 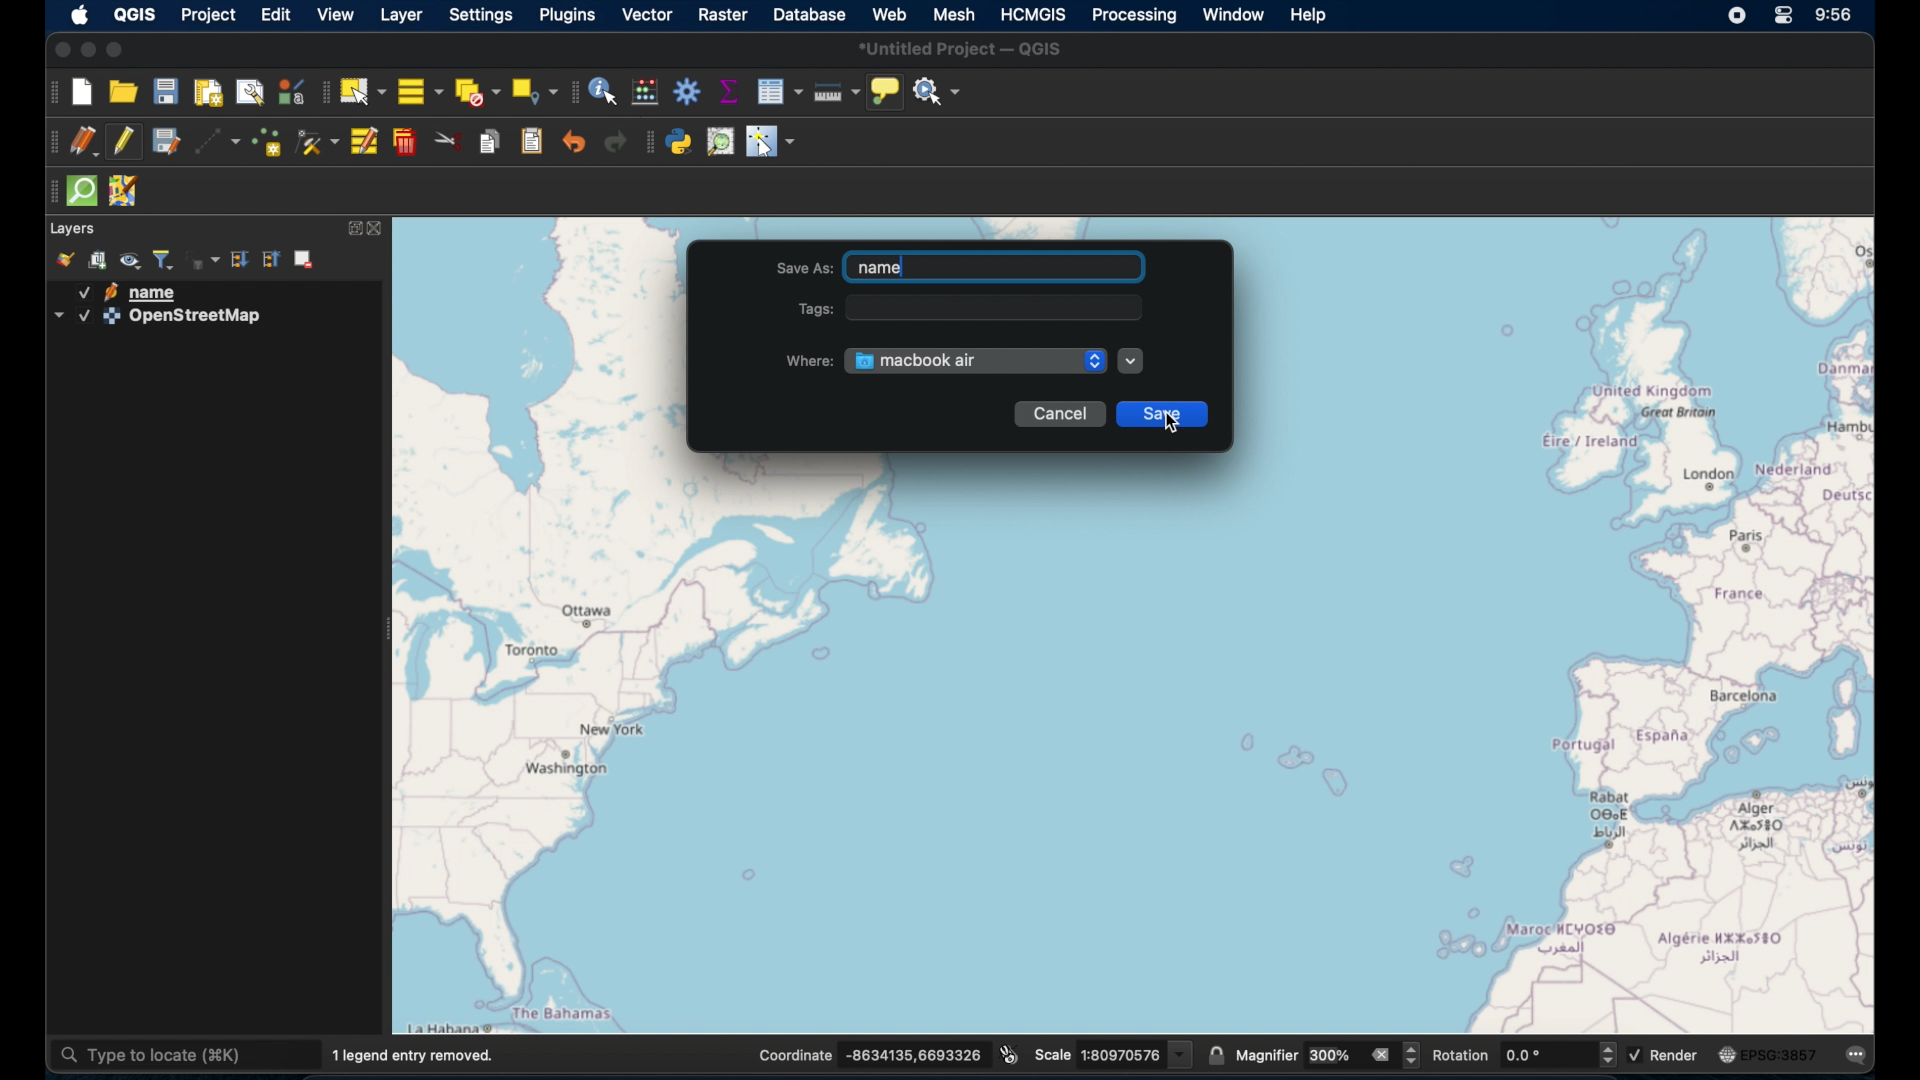 I want to click on identify features, so click(x=605, y=92).